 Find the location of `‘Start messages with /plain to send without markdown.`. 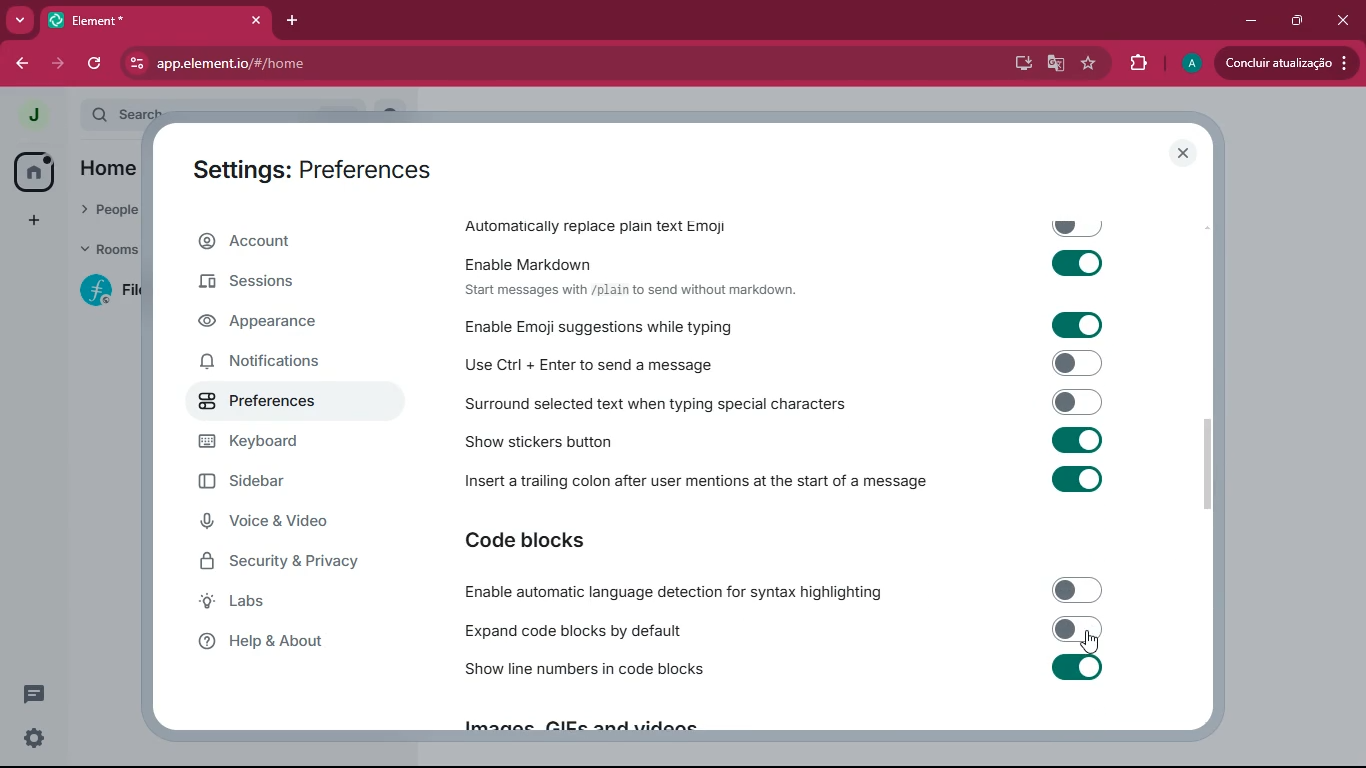

‘Start messages with /plain to send without markdown. is located at coordinates (638, 291).